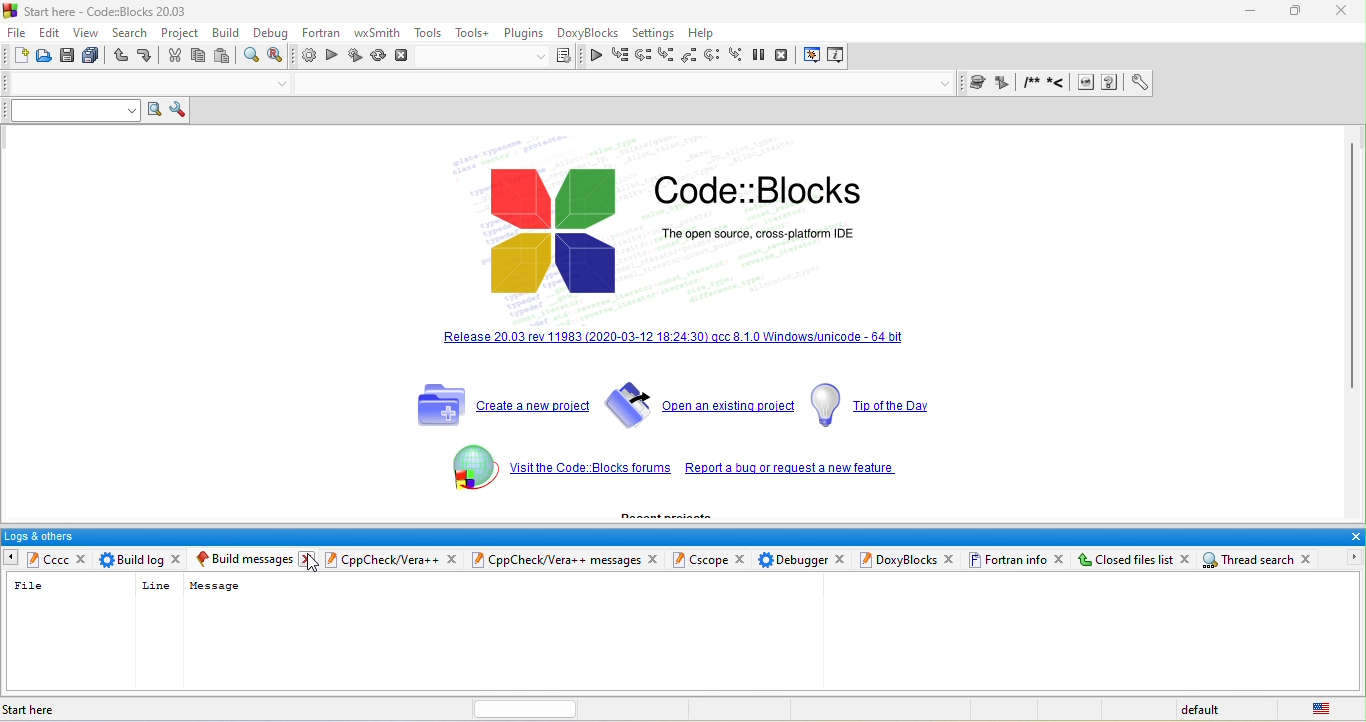  Describe the element at coordinates (276, 55) in the screenshot. I see `replace` at that location.